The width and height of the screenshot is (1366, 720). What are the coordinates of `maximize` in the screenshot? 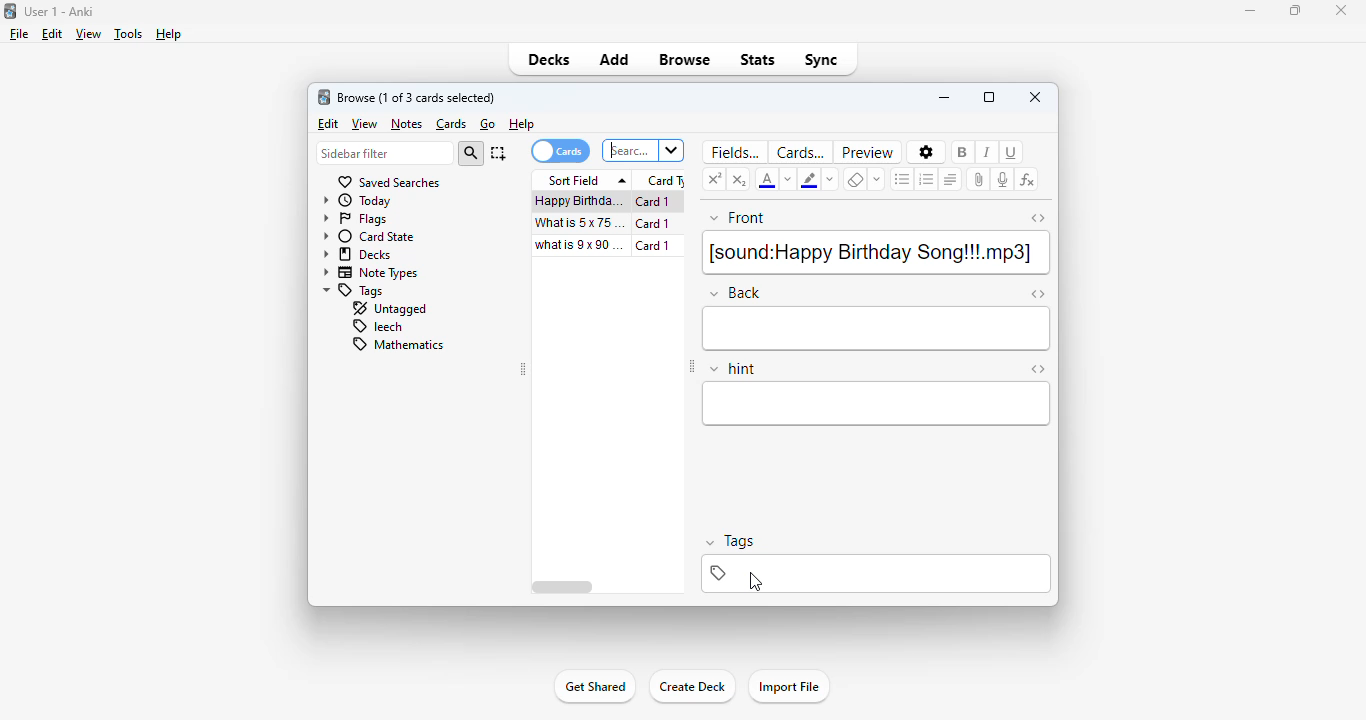 It's located at (1301, 10).